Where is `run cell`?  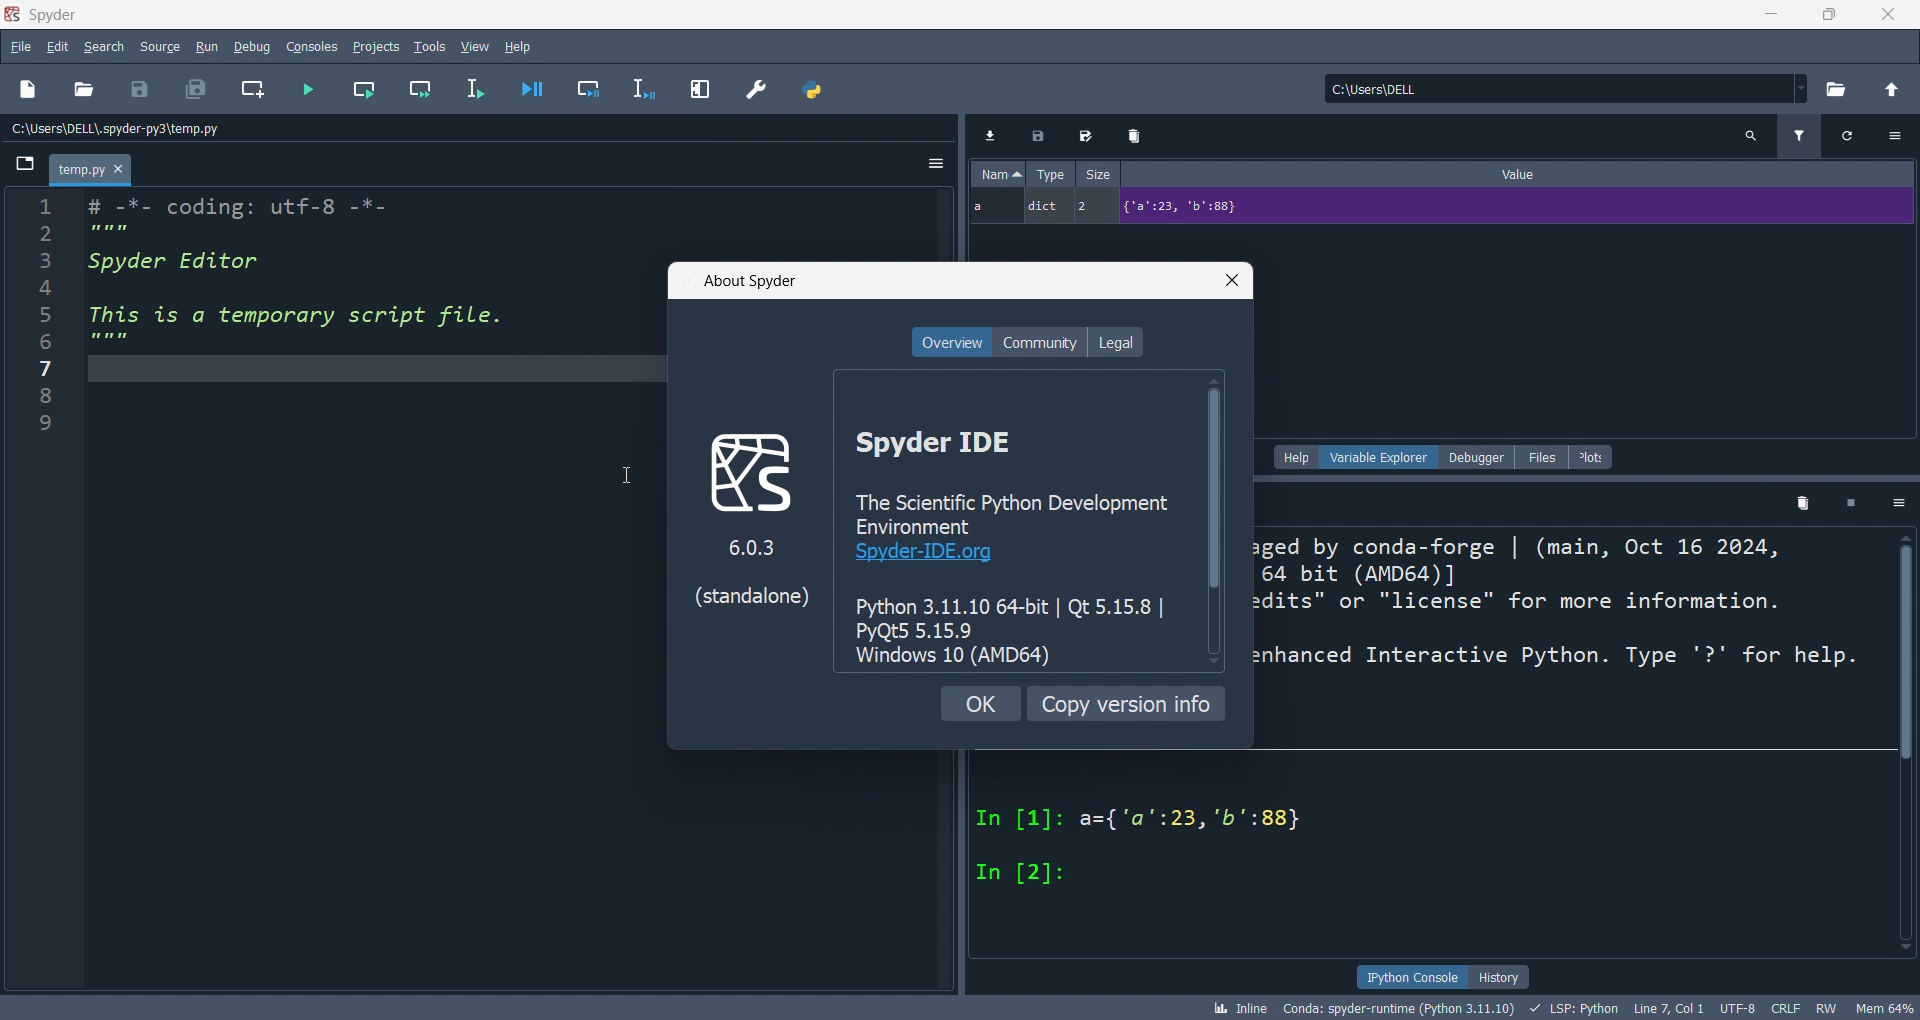
run cell is located at coordinates (418, 90).